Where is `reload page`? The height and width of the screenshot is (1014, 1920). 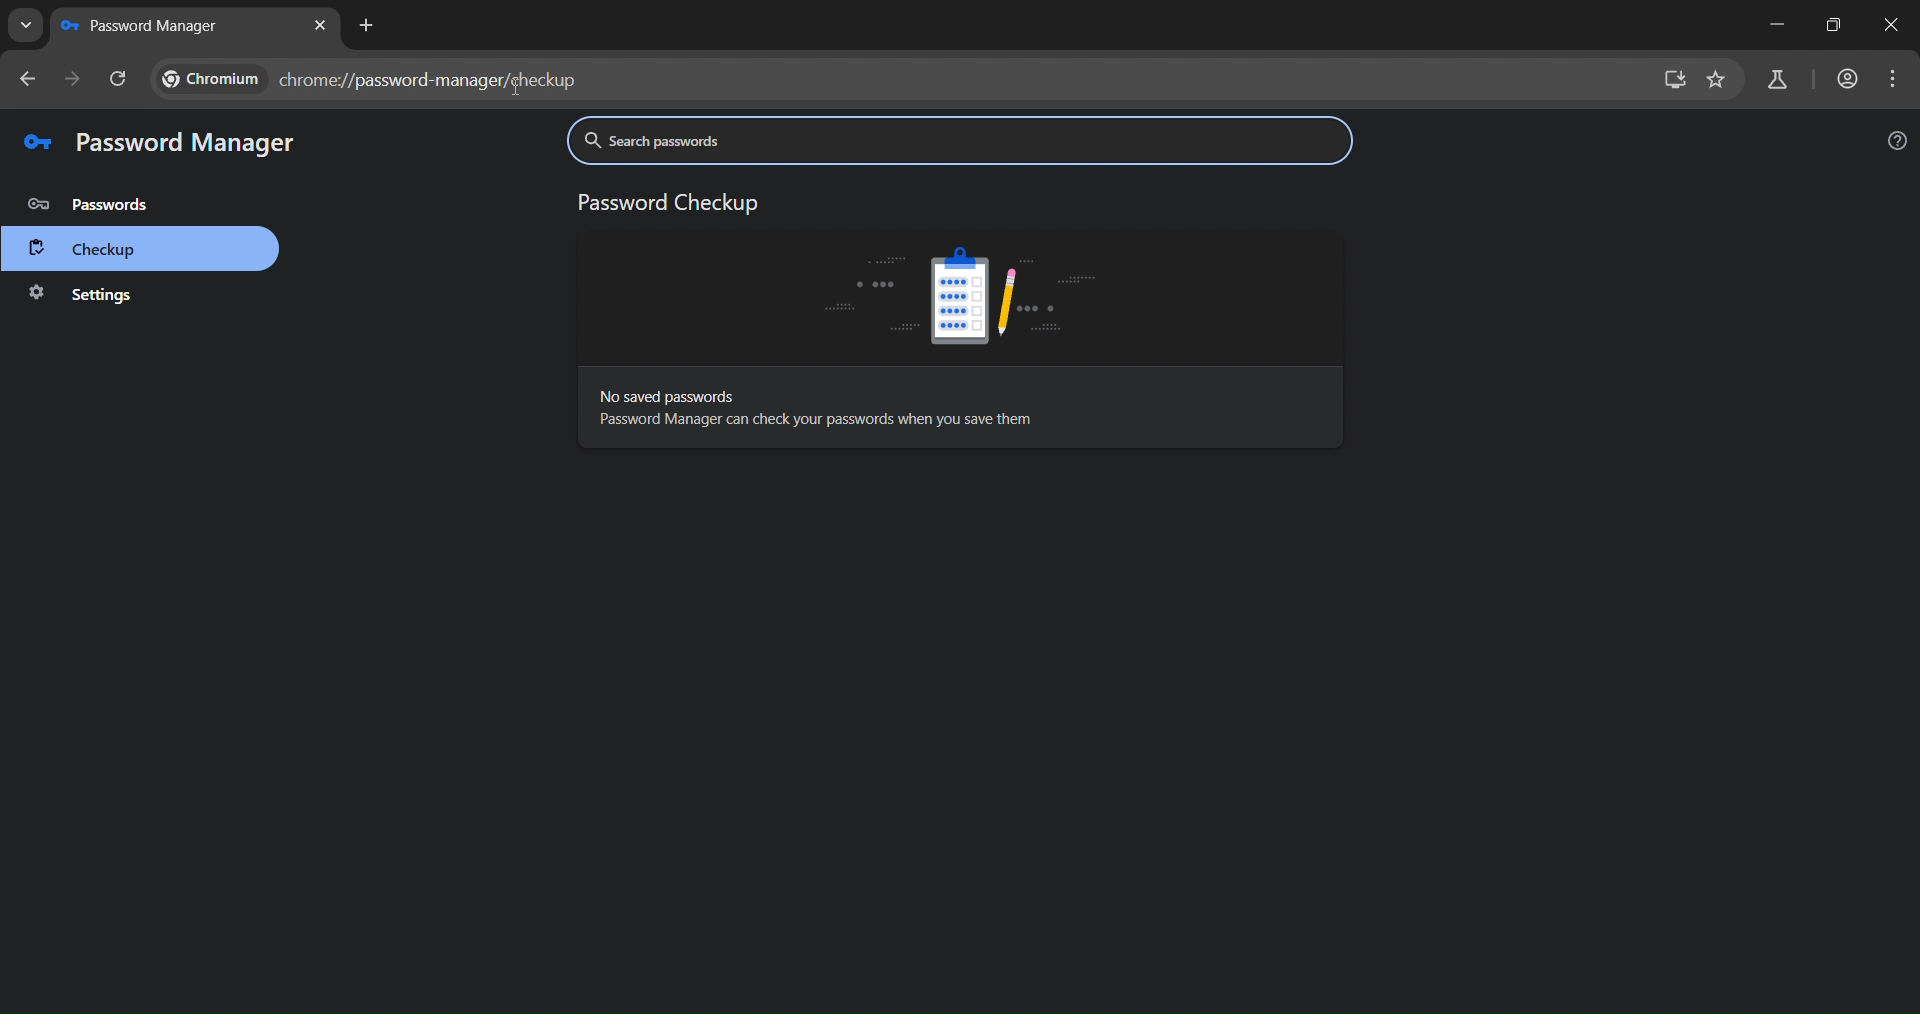 reload page is located at coordinates (119, 81).